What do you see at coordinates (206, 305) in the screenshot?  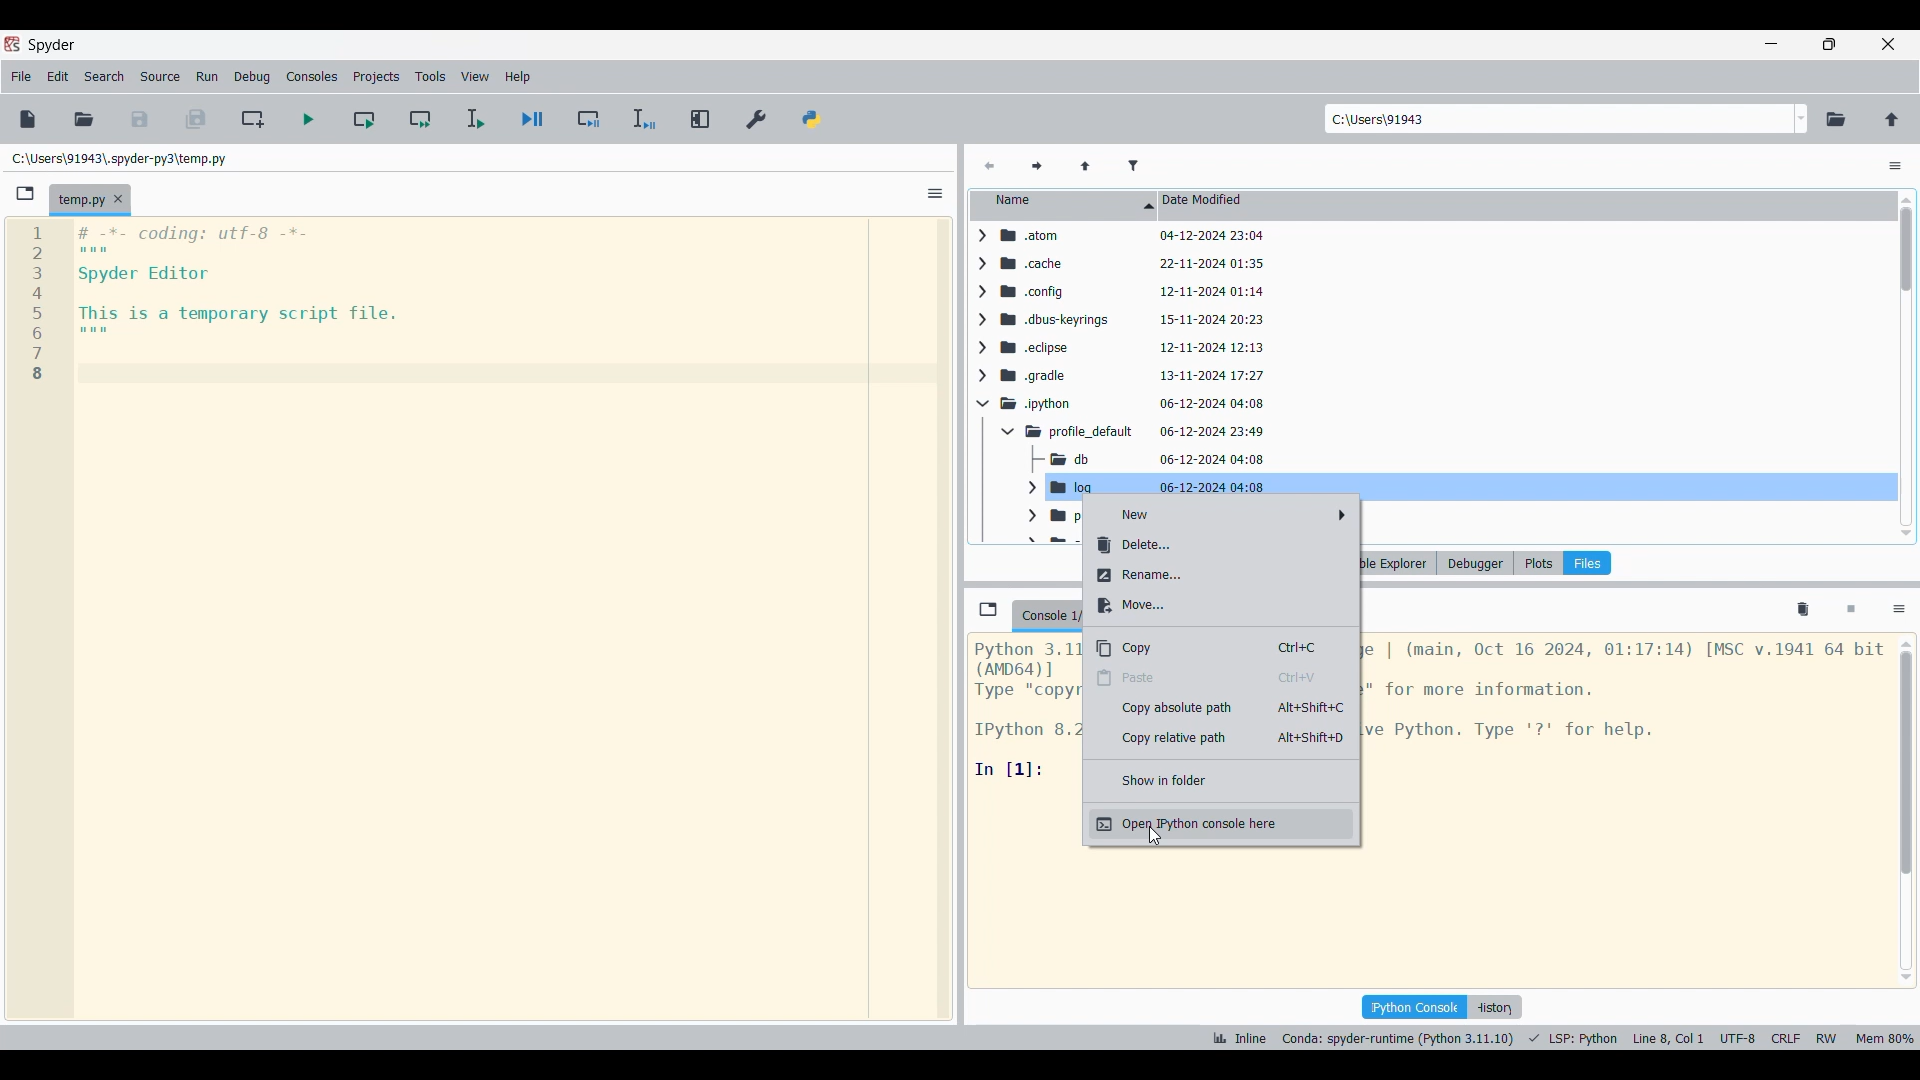 I see `Current code` at bounding box center [206, 305].